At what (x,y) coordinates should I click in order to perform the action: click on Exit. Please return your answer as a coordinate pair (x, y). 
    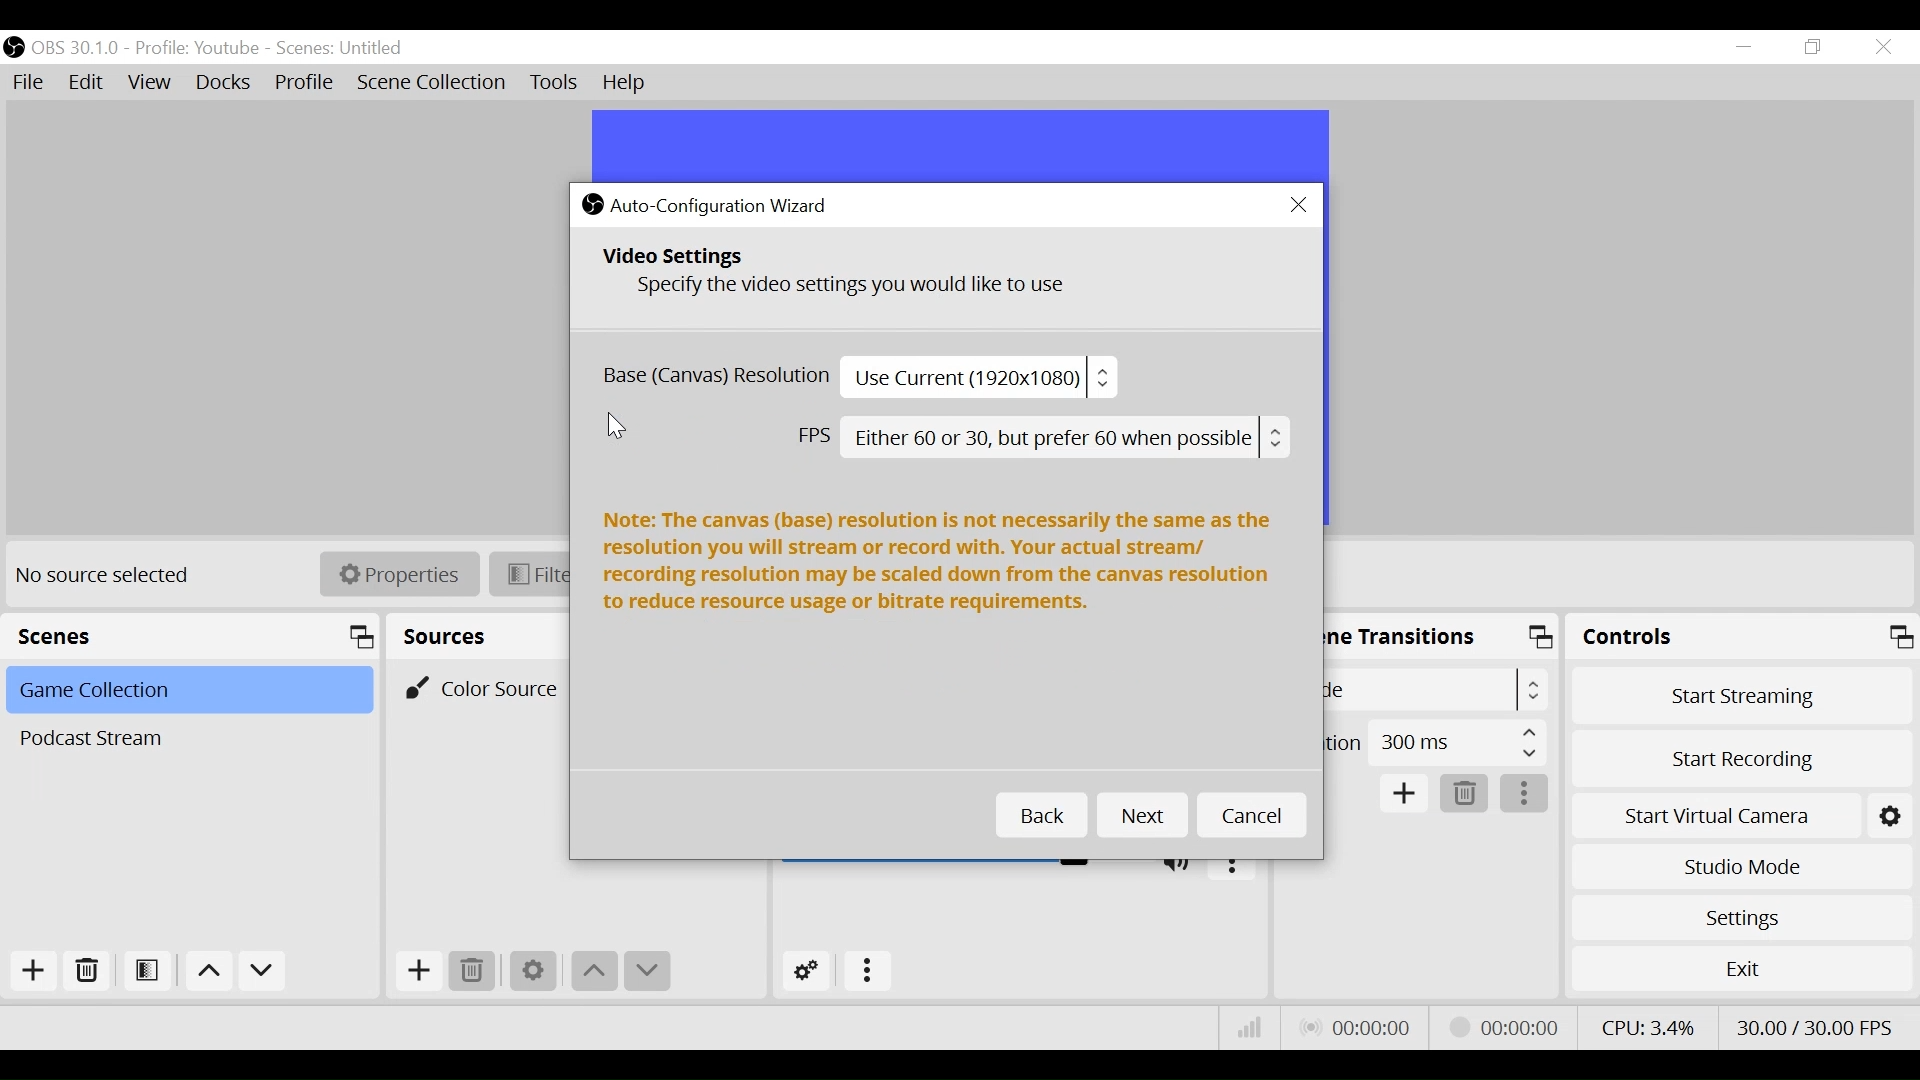
    Looking at the image, I should click on (1741, 969).